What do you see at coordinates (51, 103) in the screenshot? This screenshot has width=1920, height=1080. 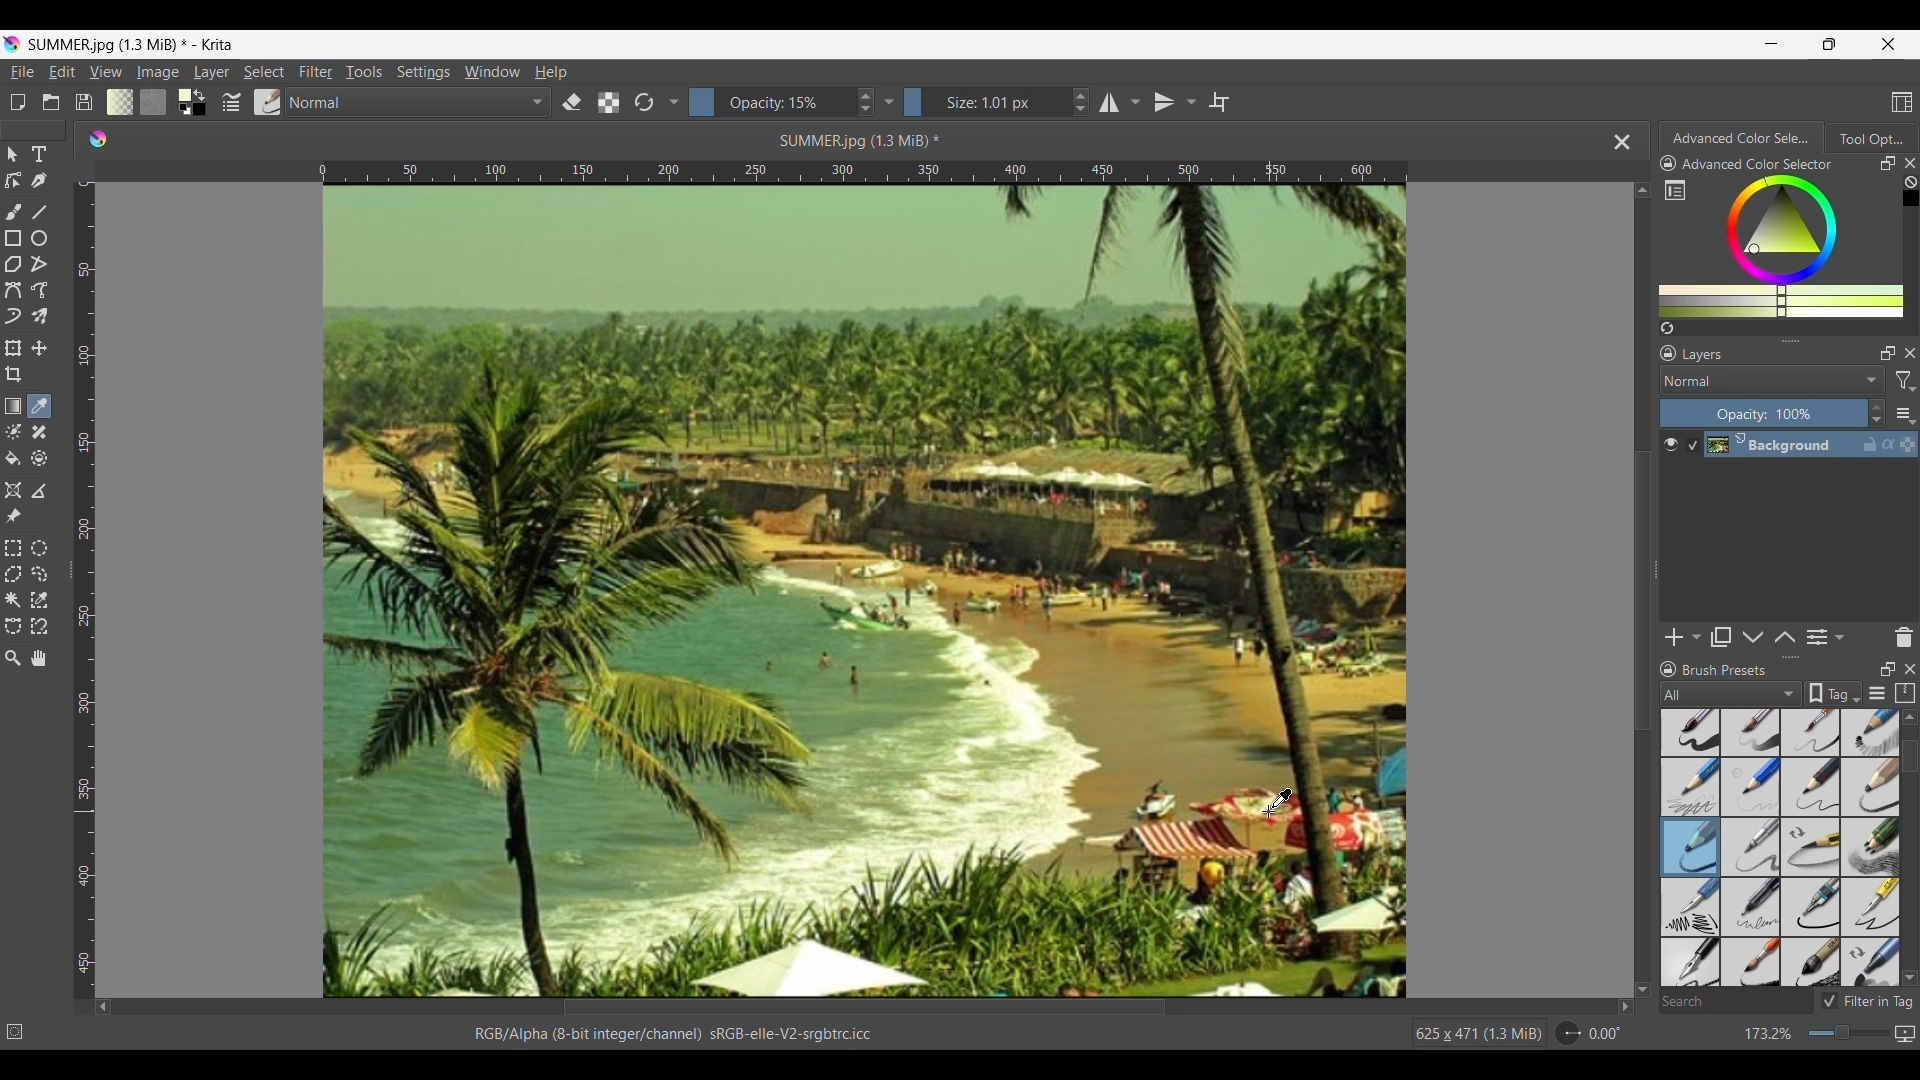 I see `Open an existing document` at bounding box center [51, 103].